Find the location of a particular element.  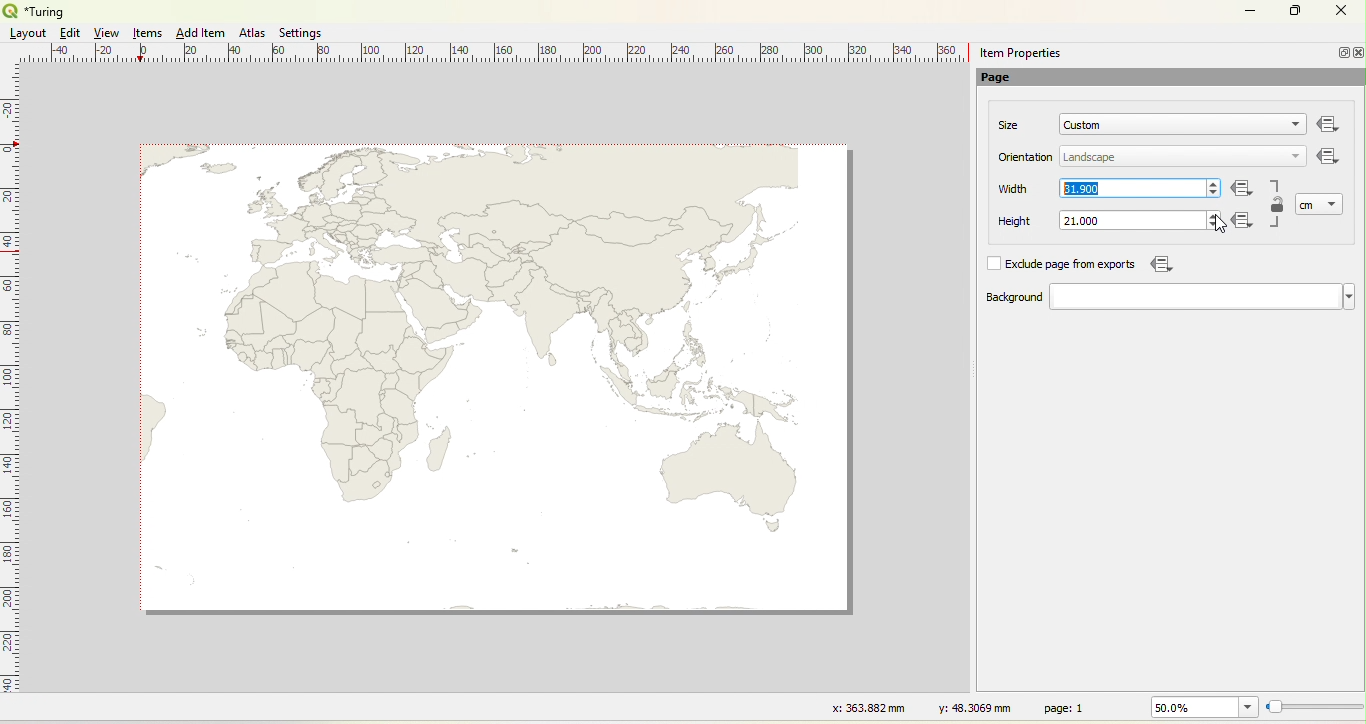

Lock/Unlock is located at coordinates (1278, 206).